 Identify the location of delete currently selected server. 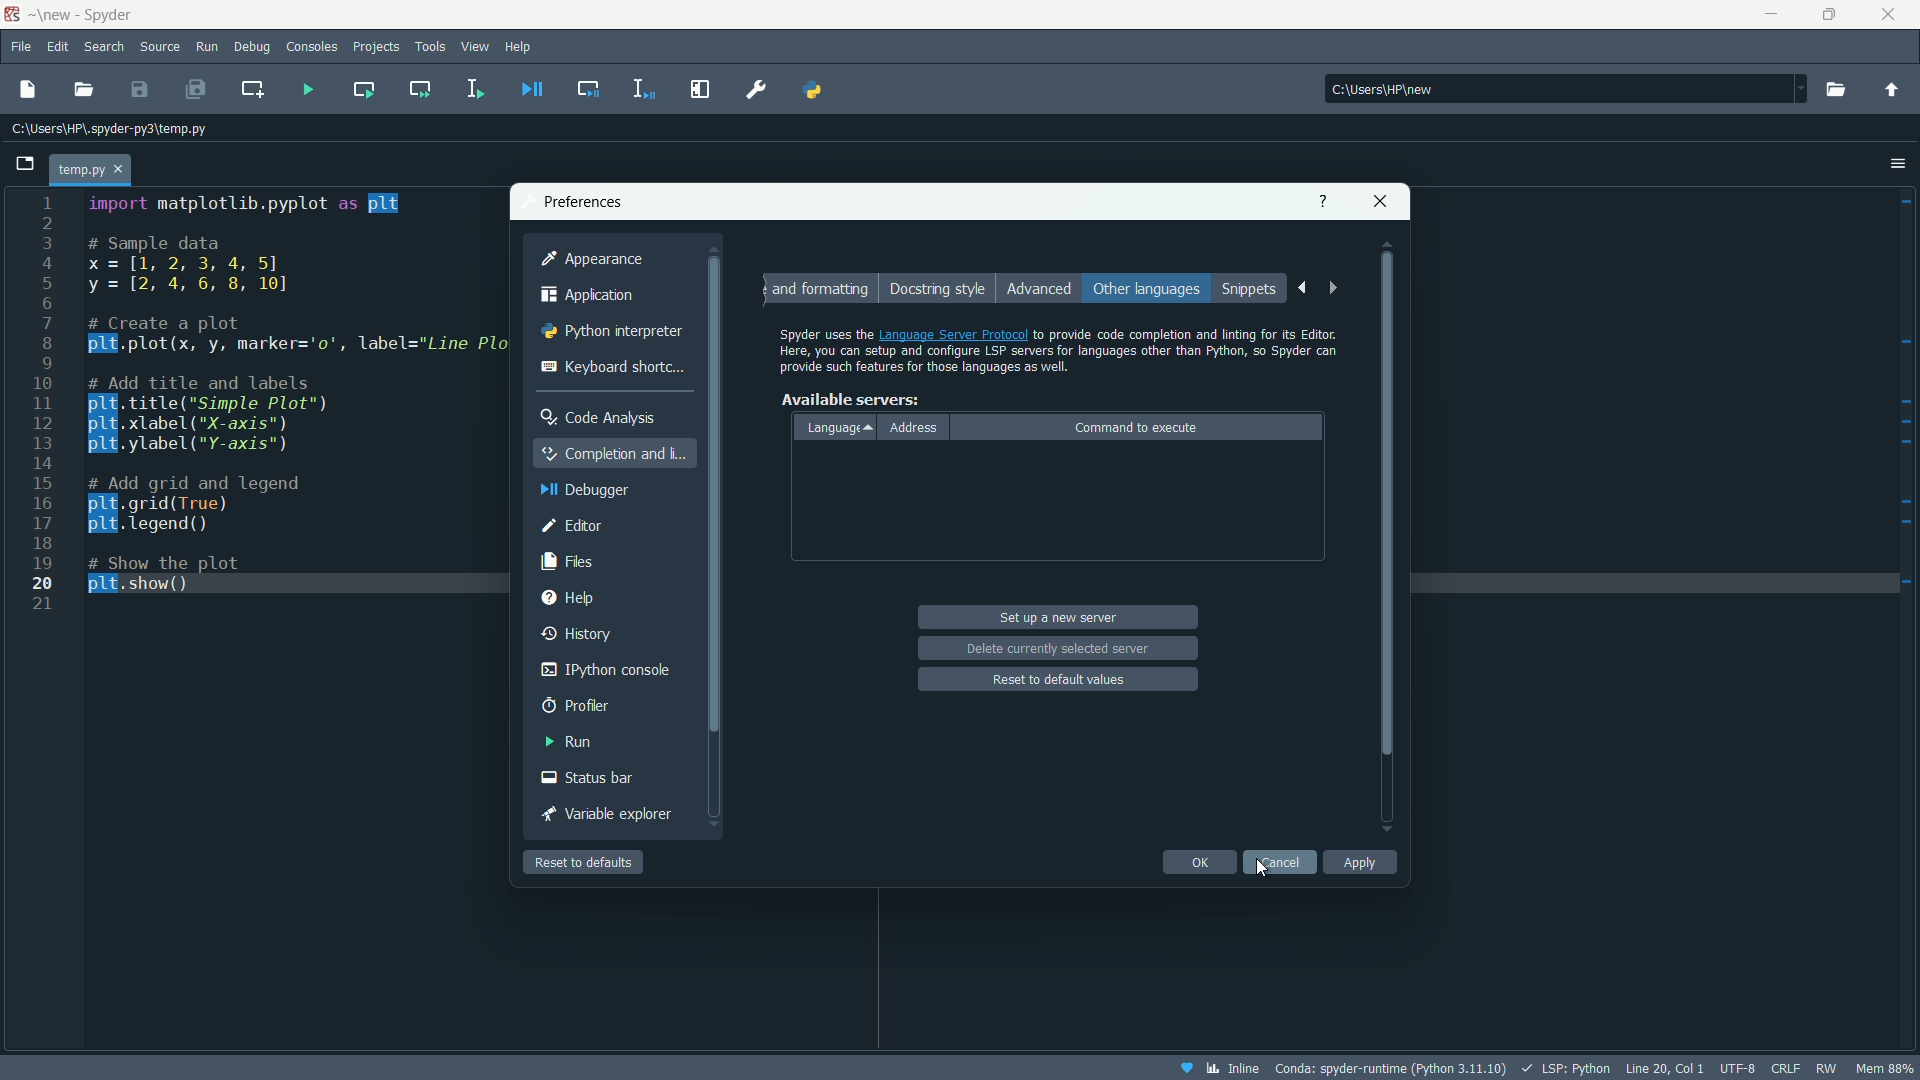
(1058, 647).